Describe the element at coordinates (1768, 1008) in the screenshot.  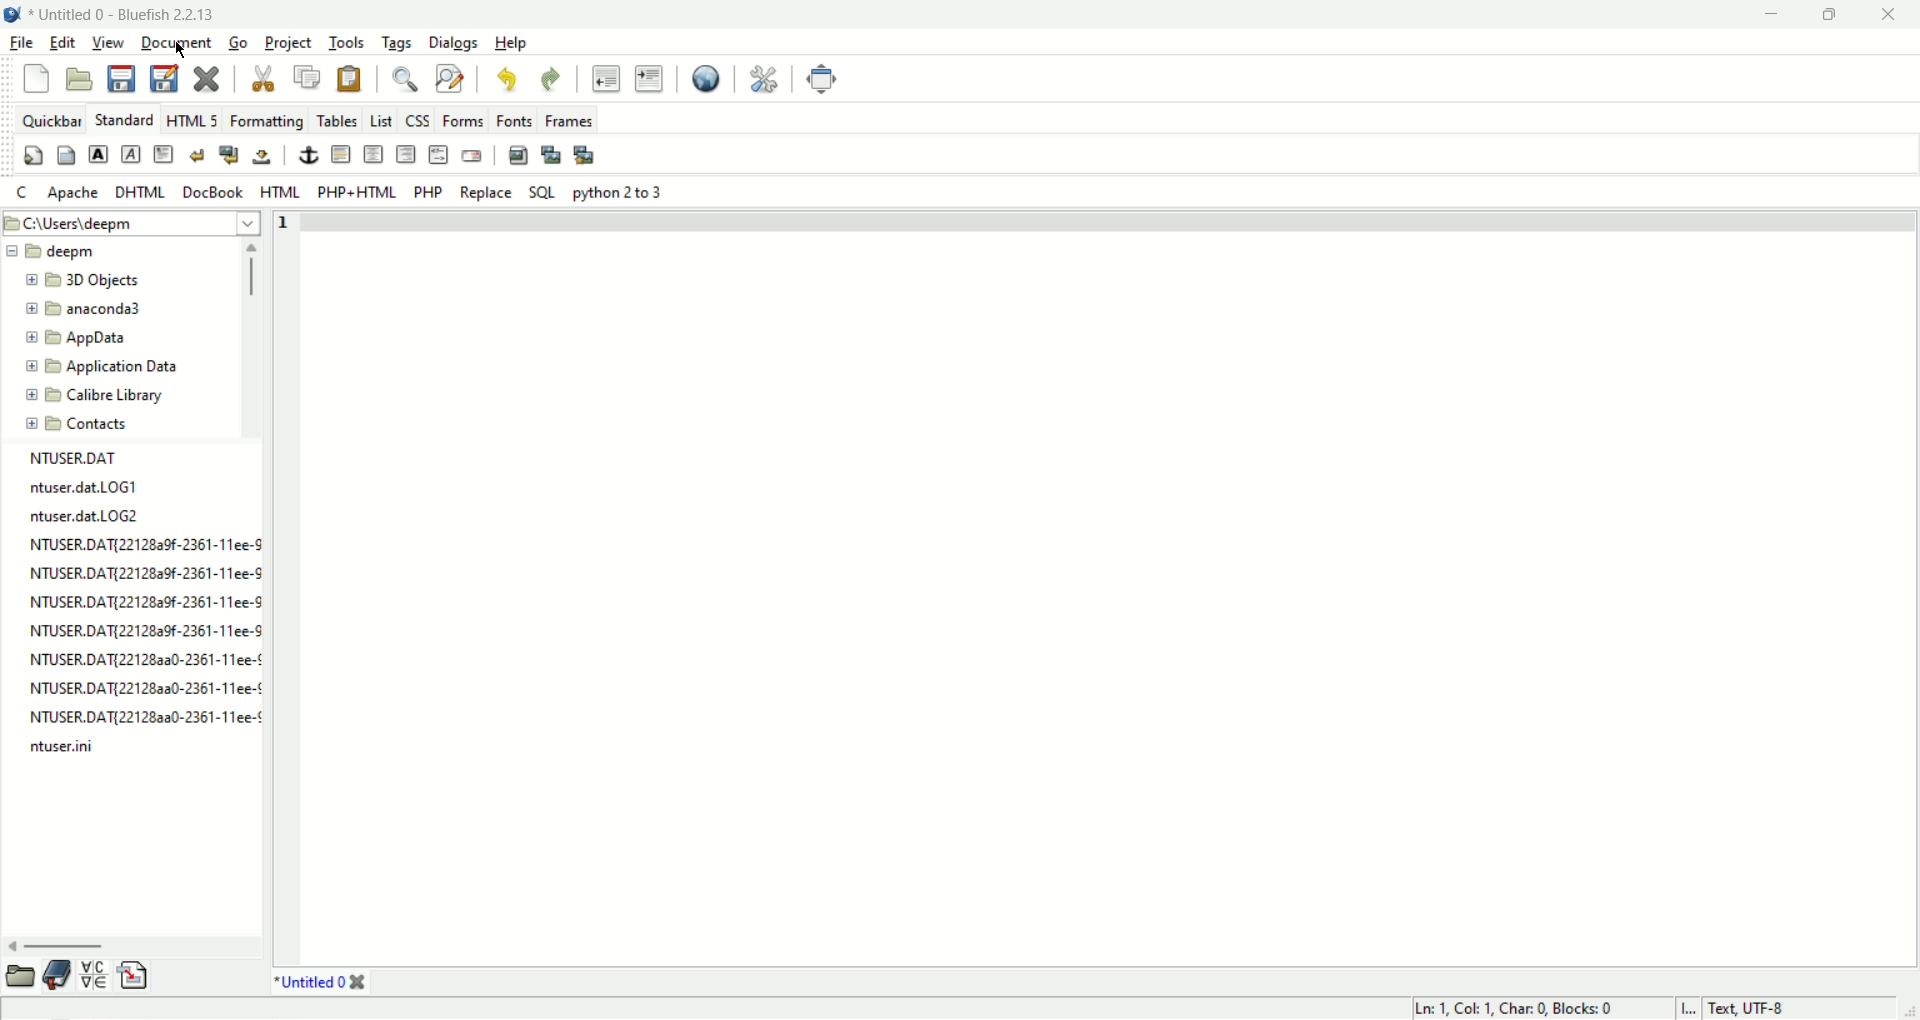
I see `Test, UTF-8` at that location.